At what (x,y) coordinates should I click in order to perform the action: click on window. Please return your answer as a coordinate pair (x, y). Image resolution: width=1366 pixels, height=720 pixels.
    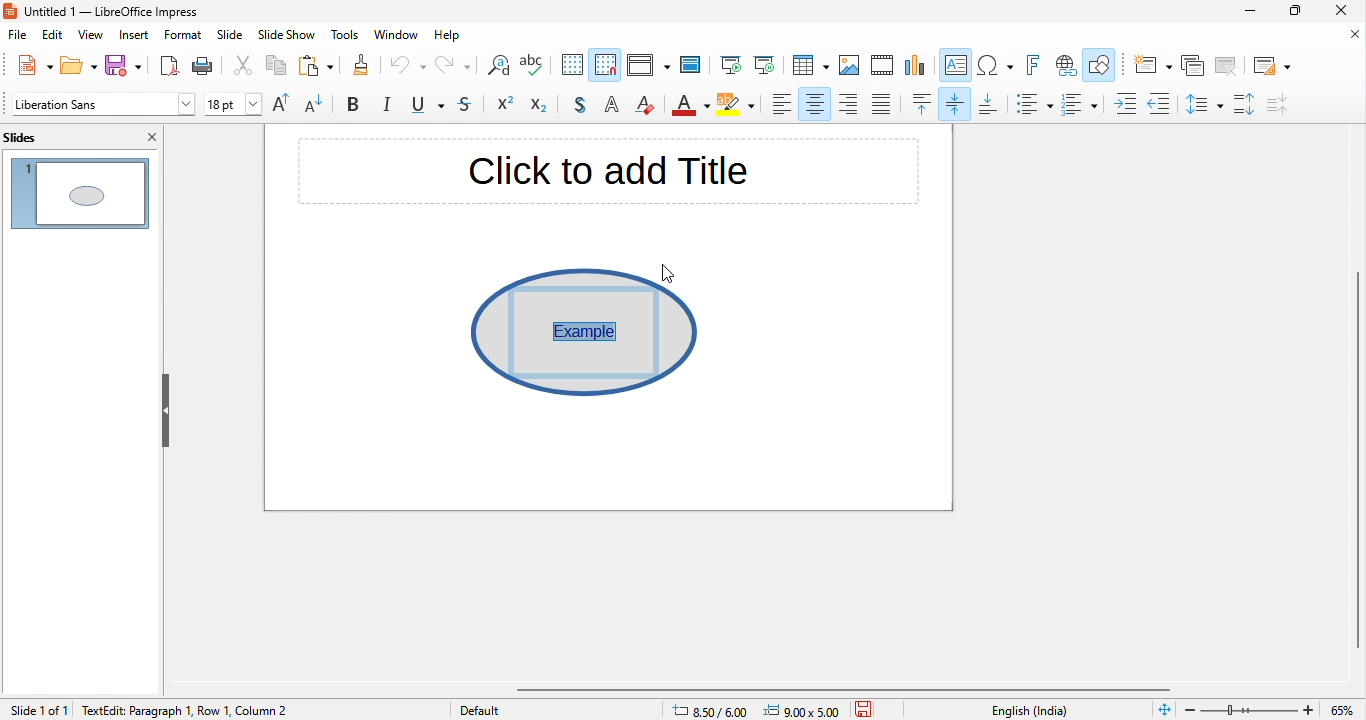
    Looking at the image, I should click on (399, 35).